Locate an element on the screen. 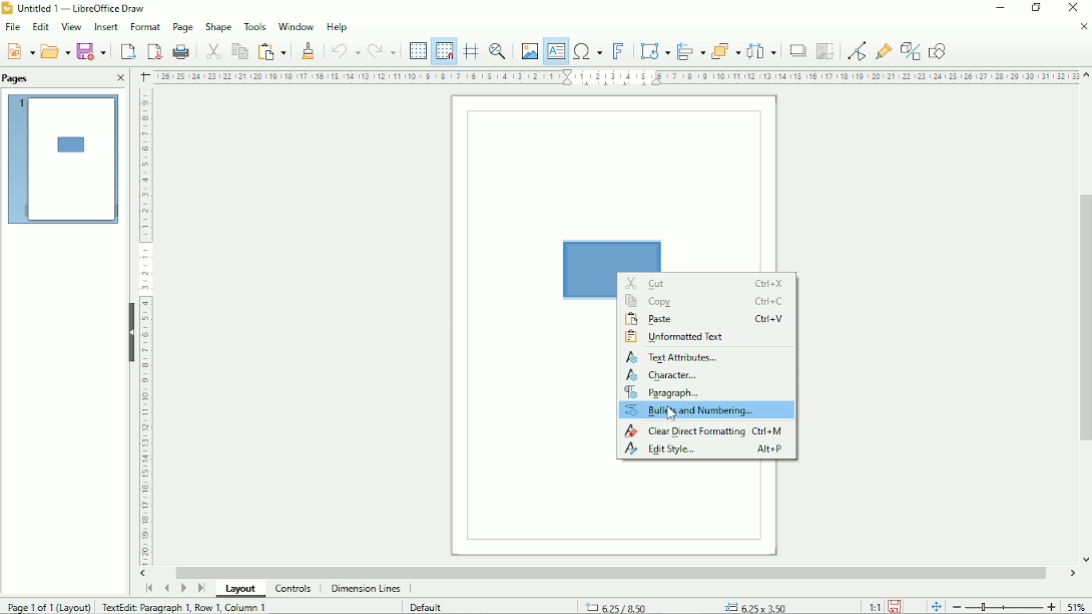 This screenshot has width=1092, height=614. export is located at coordinates (128, 51).